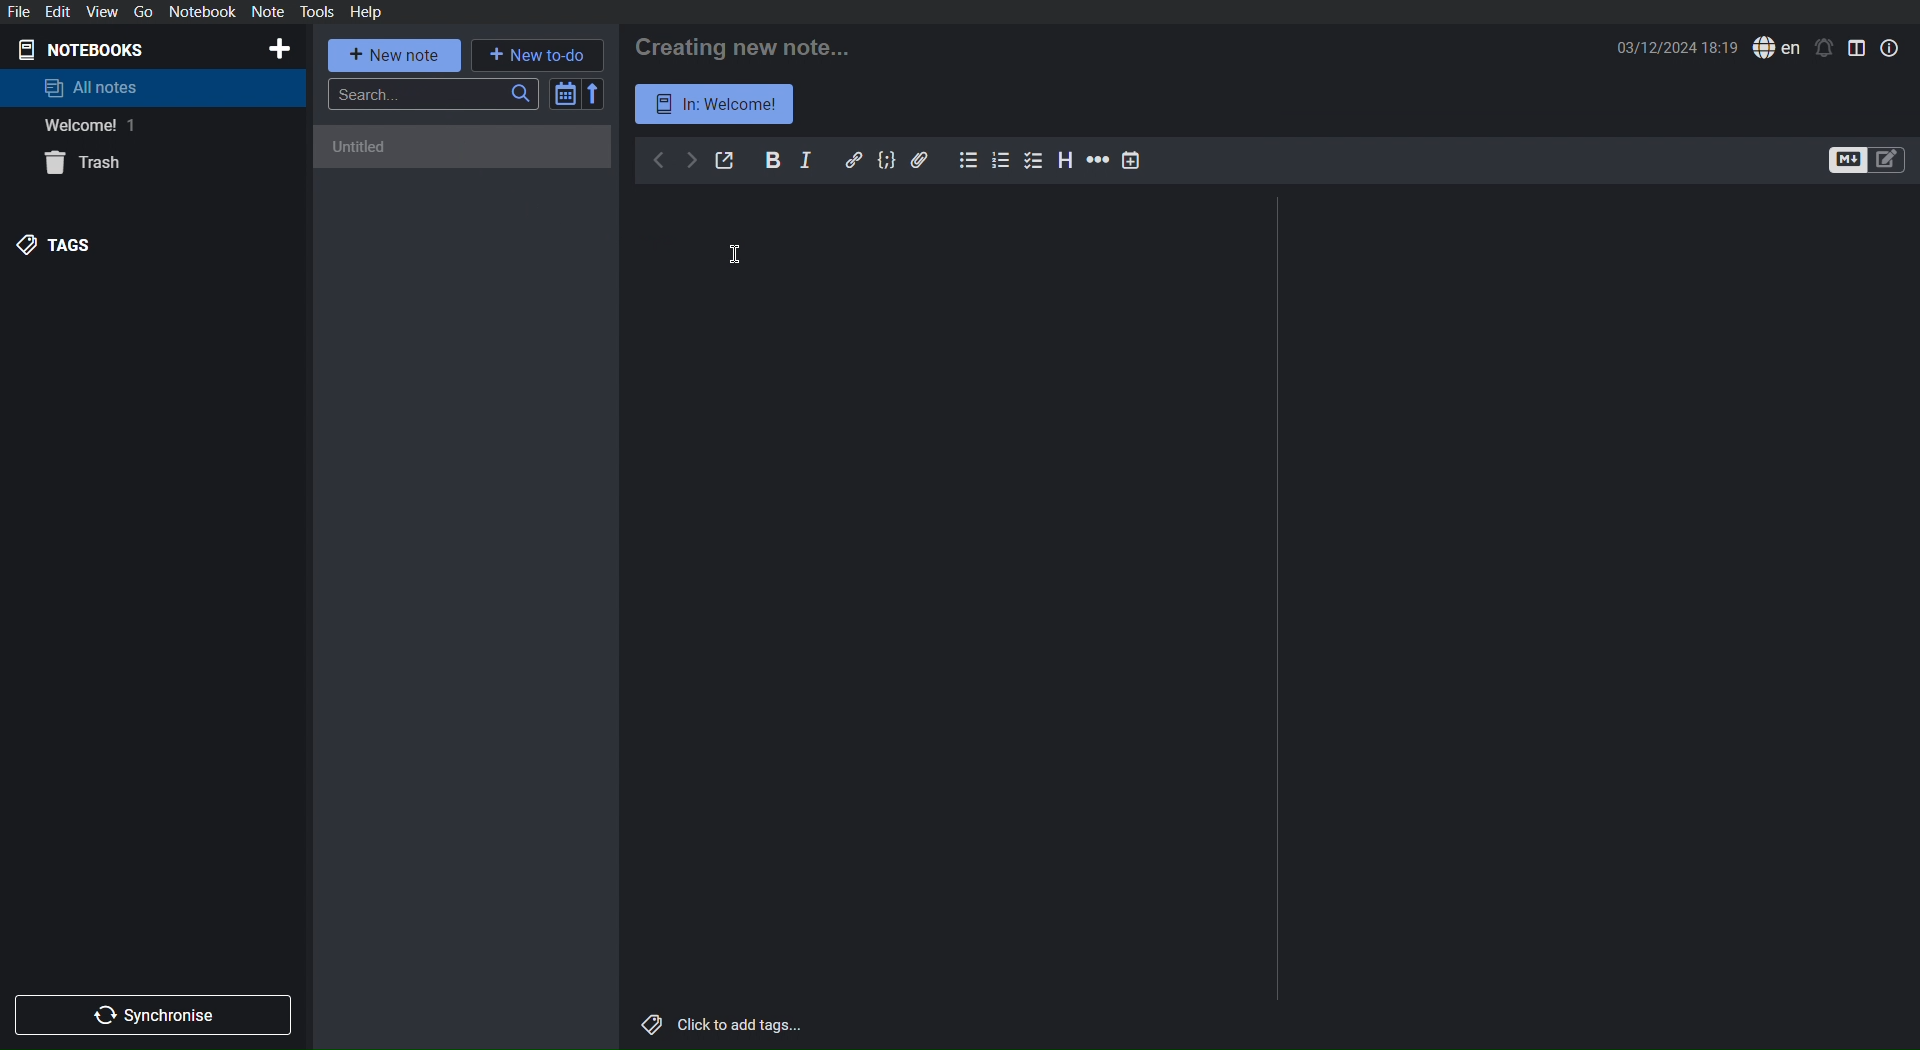 Image resolution: width=1920 pixels, height=1050 pixels. Describe the element at coordinates (101, 11) in the screenshot. I see `View` at that location.